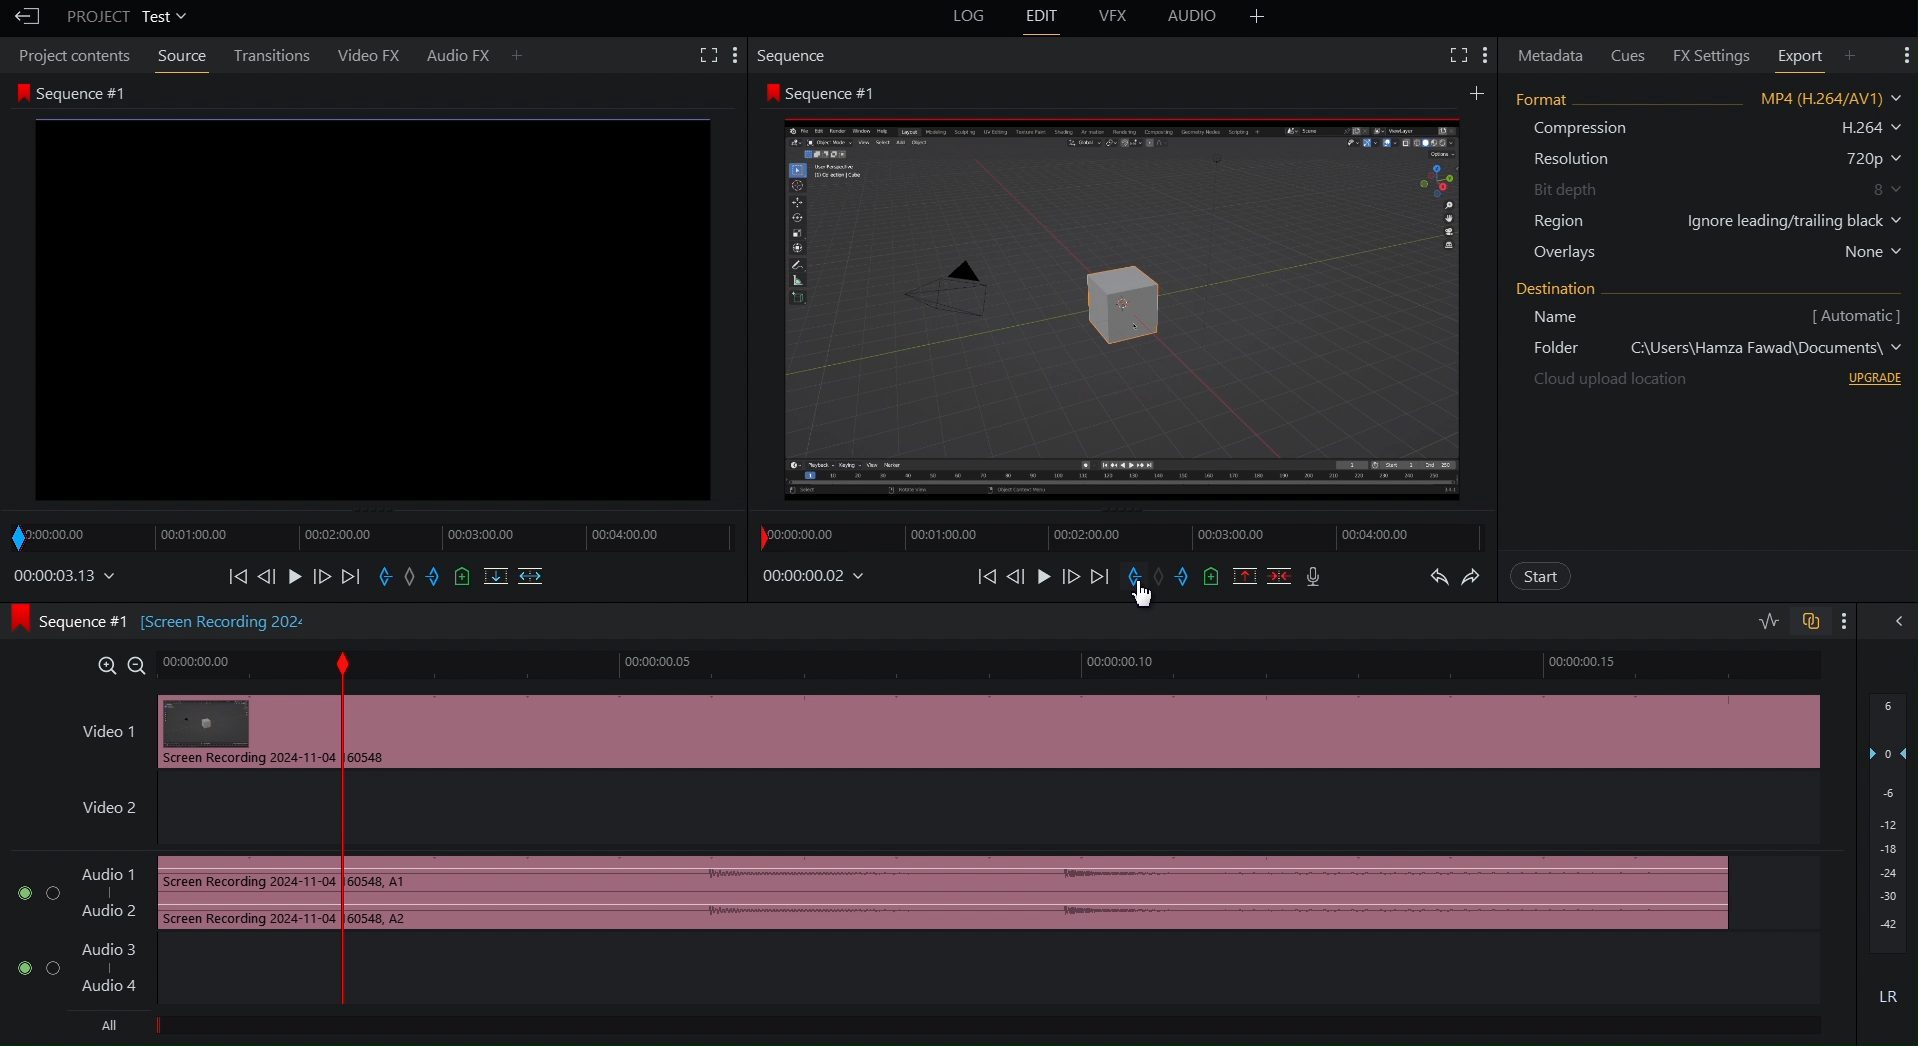  I want to click on Skip Forward, so click(1100, 577).